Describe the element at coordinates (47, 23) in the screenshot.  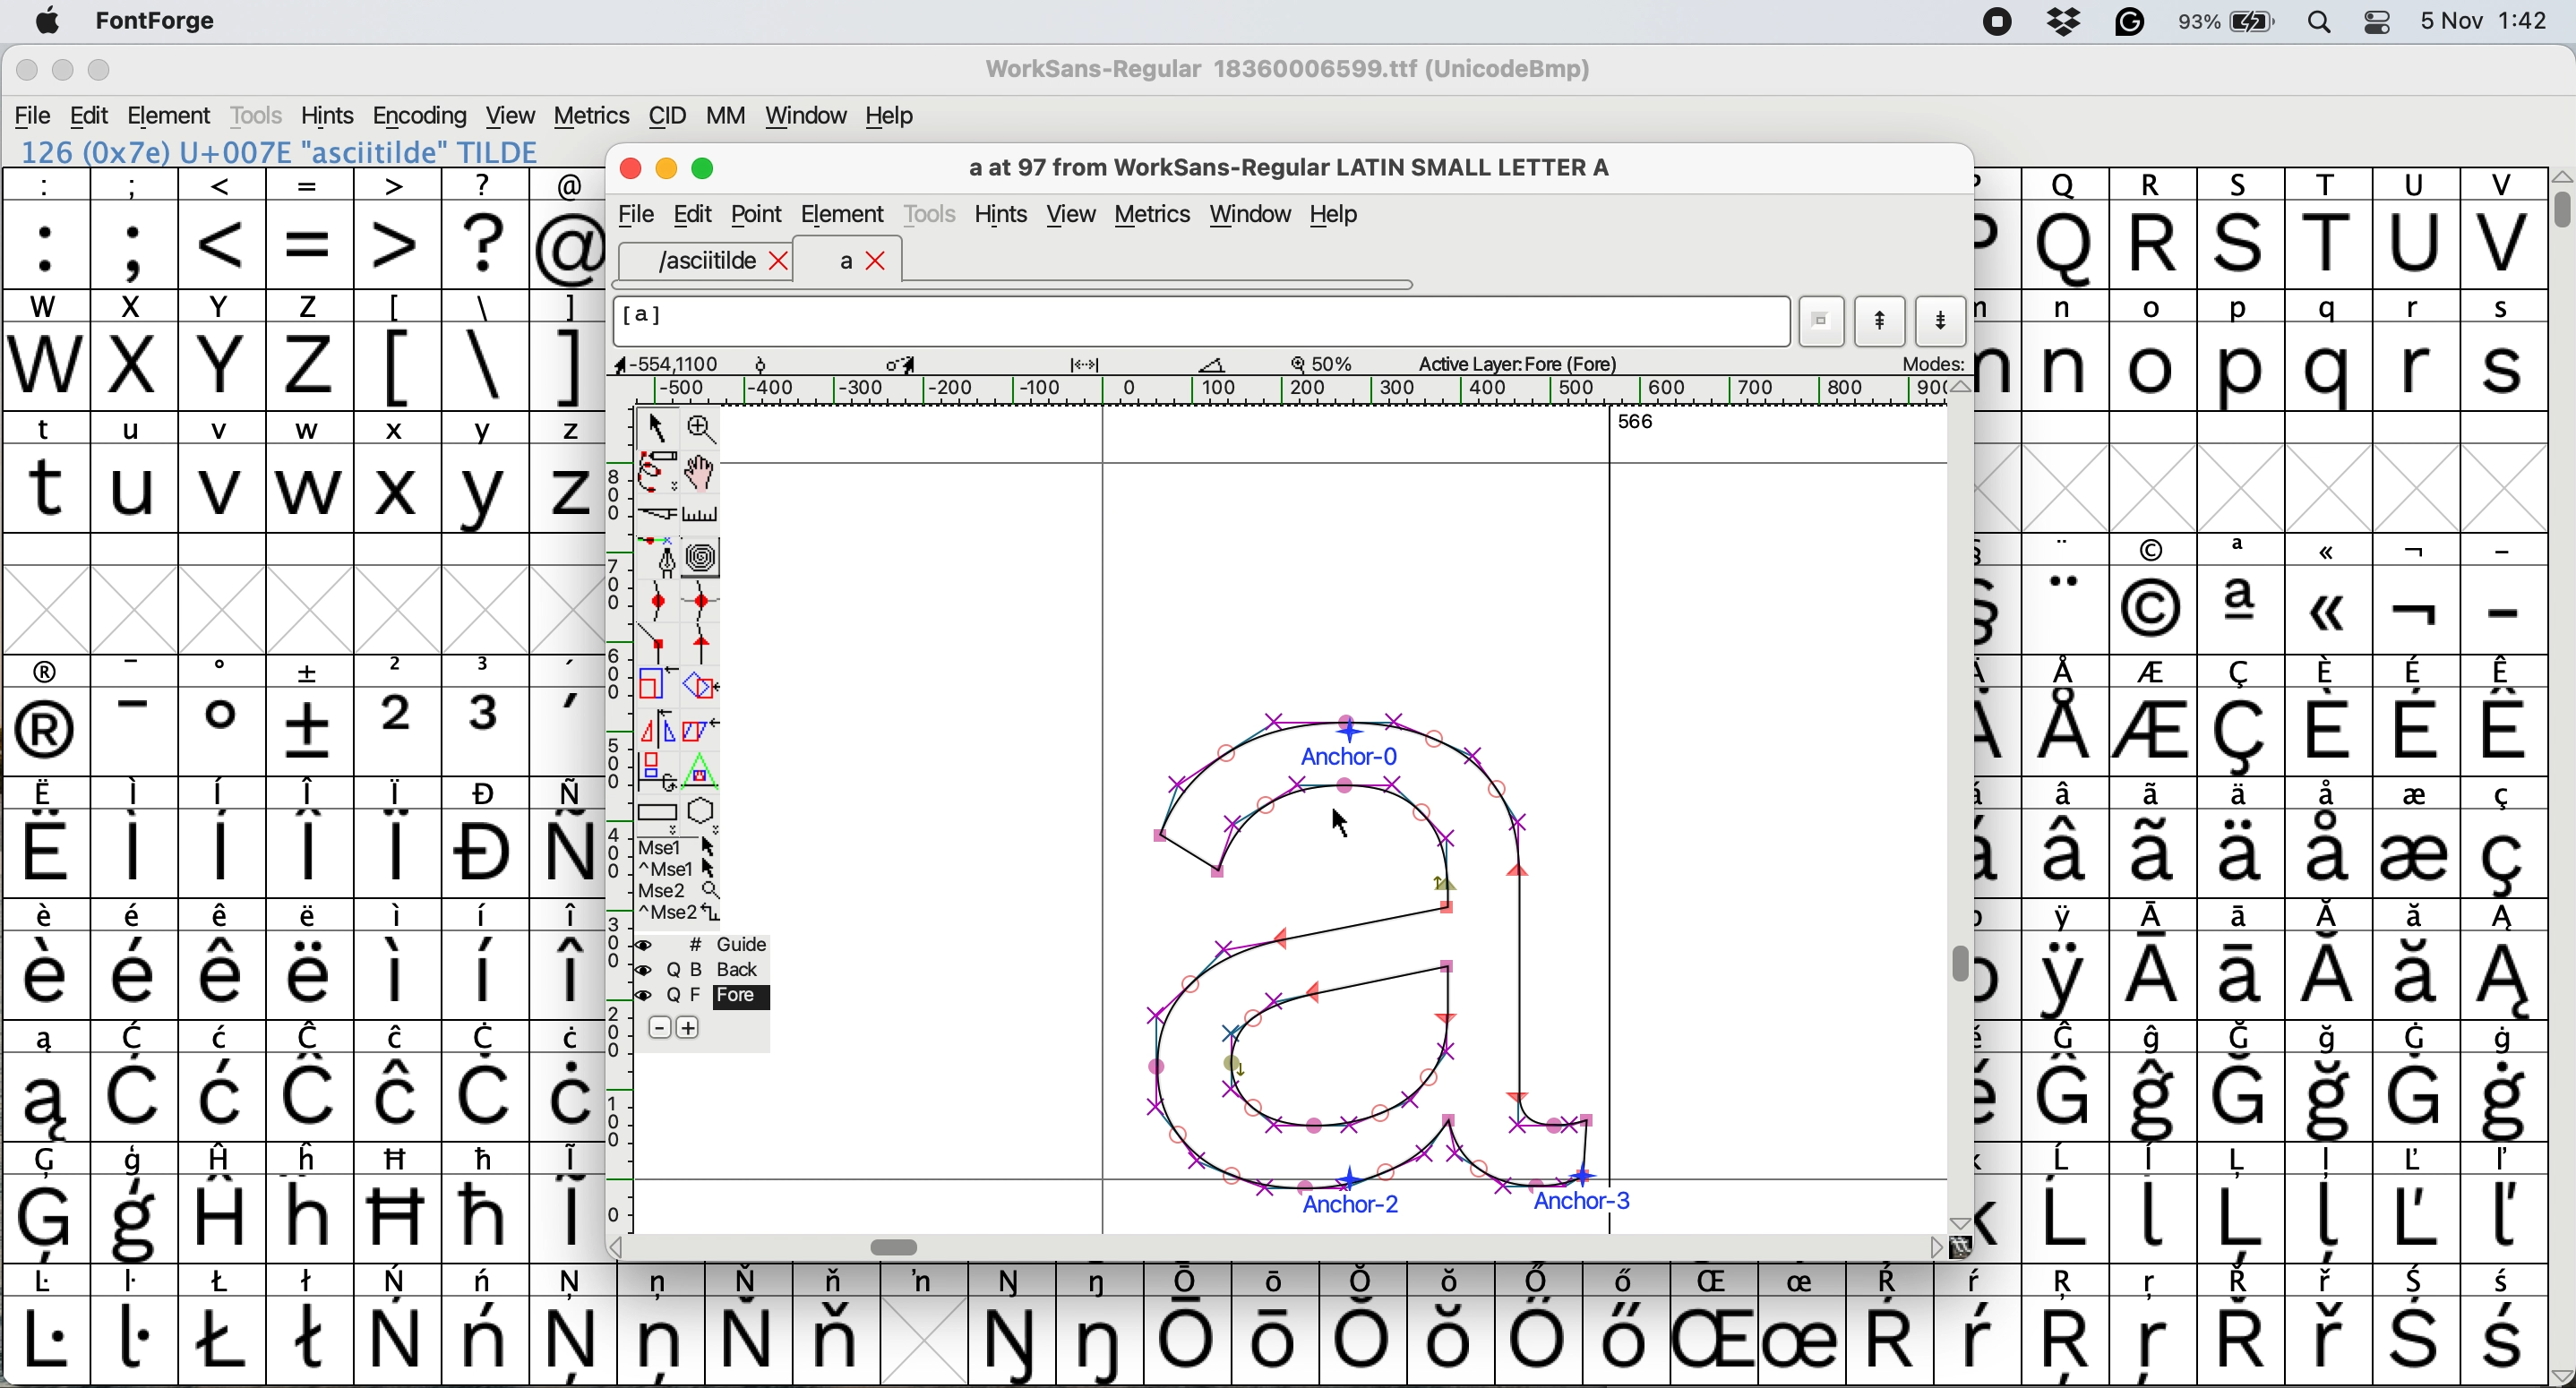
I see `system logo` at that location.